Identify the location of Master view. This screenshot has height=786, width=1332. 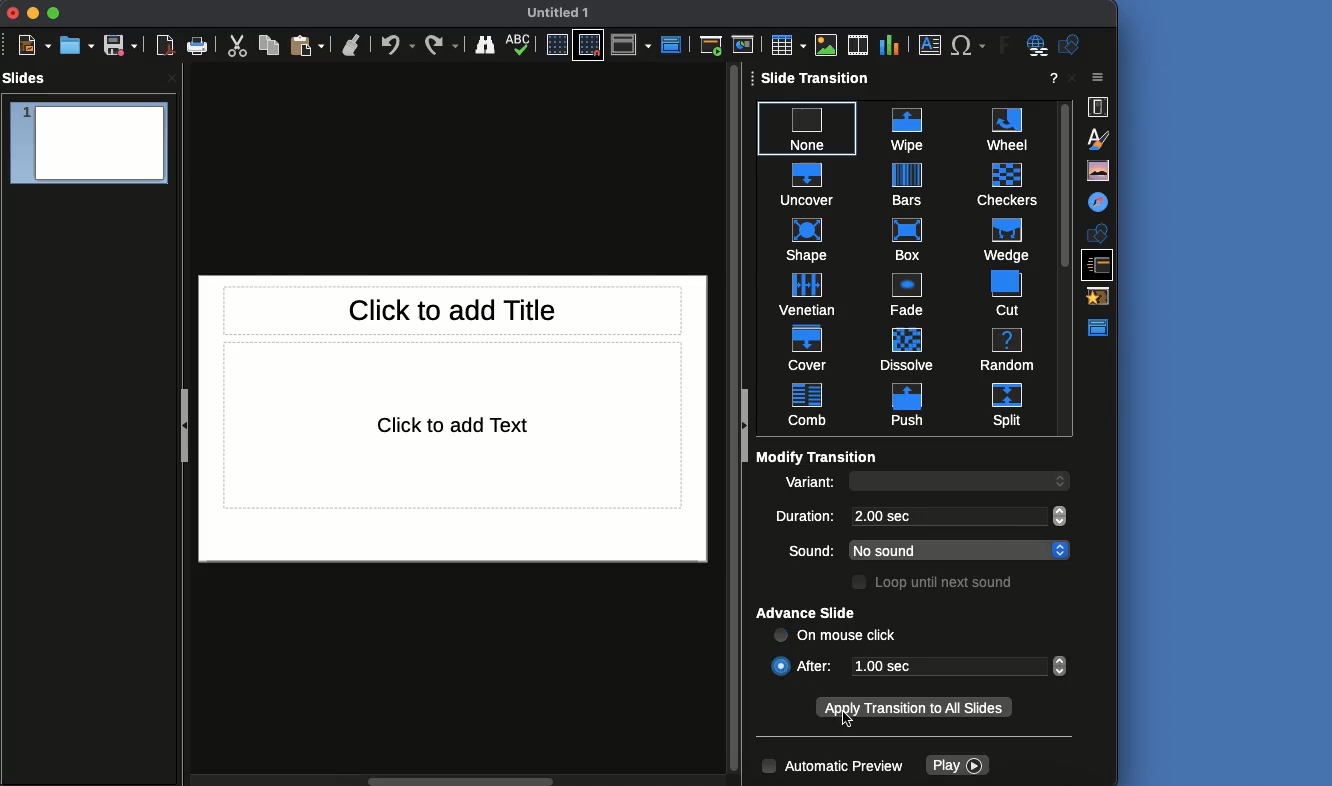
(1101, 327).